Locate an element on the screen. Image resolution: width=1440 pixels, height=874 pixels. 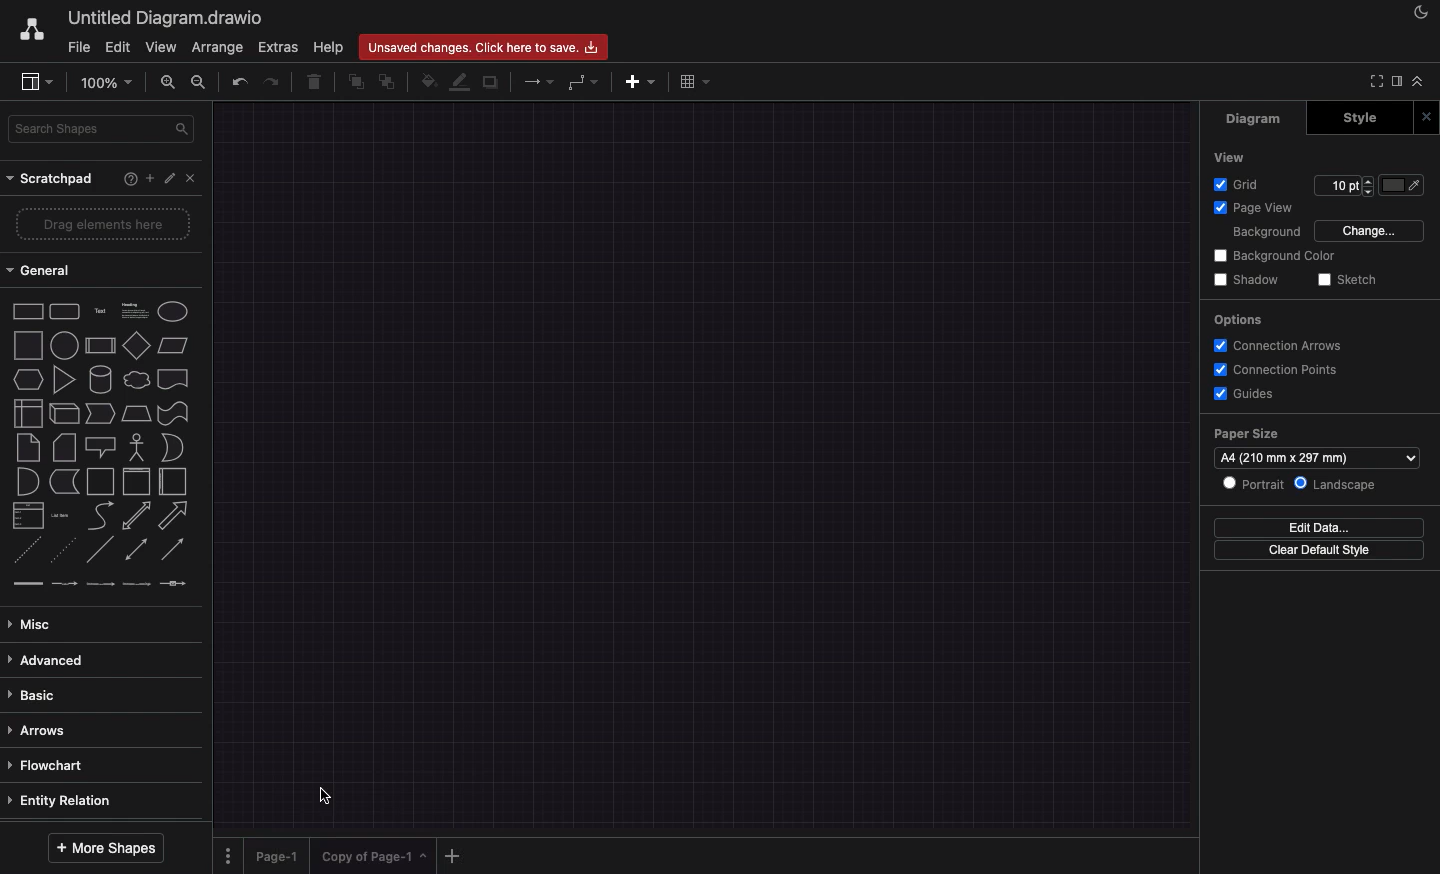
callout is located at coordinates (102, 447).